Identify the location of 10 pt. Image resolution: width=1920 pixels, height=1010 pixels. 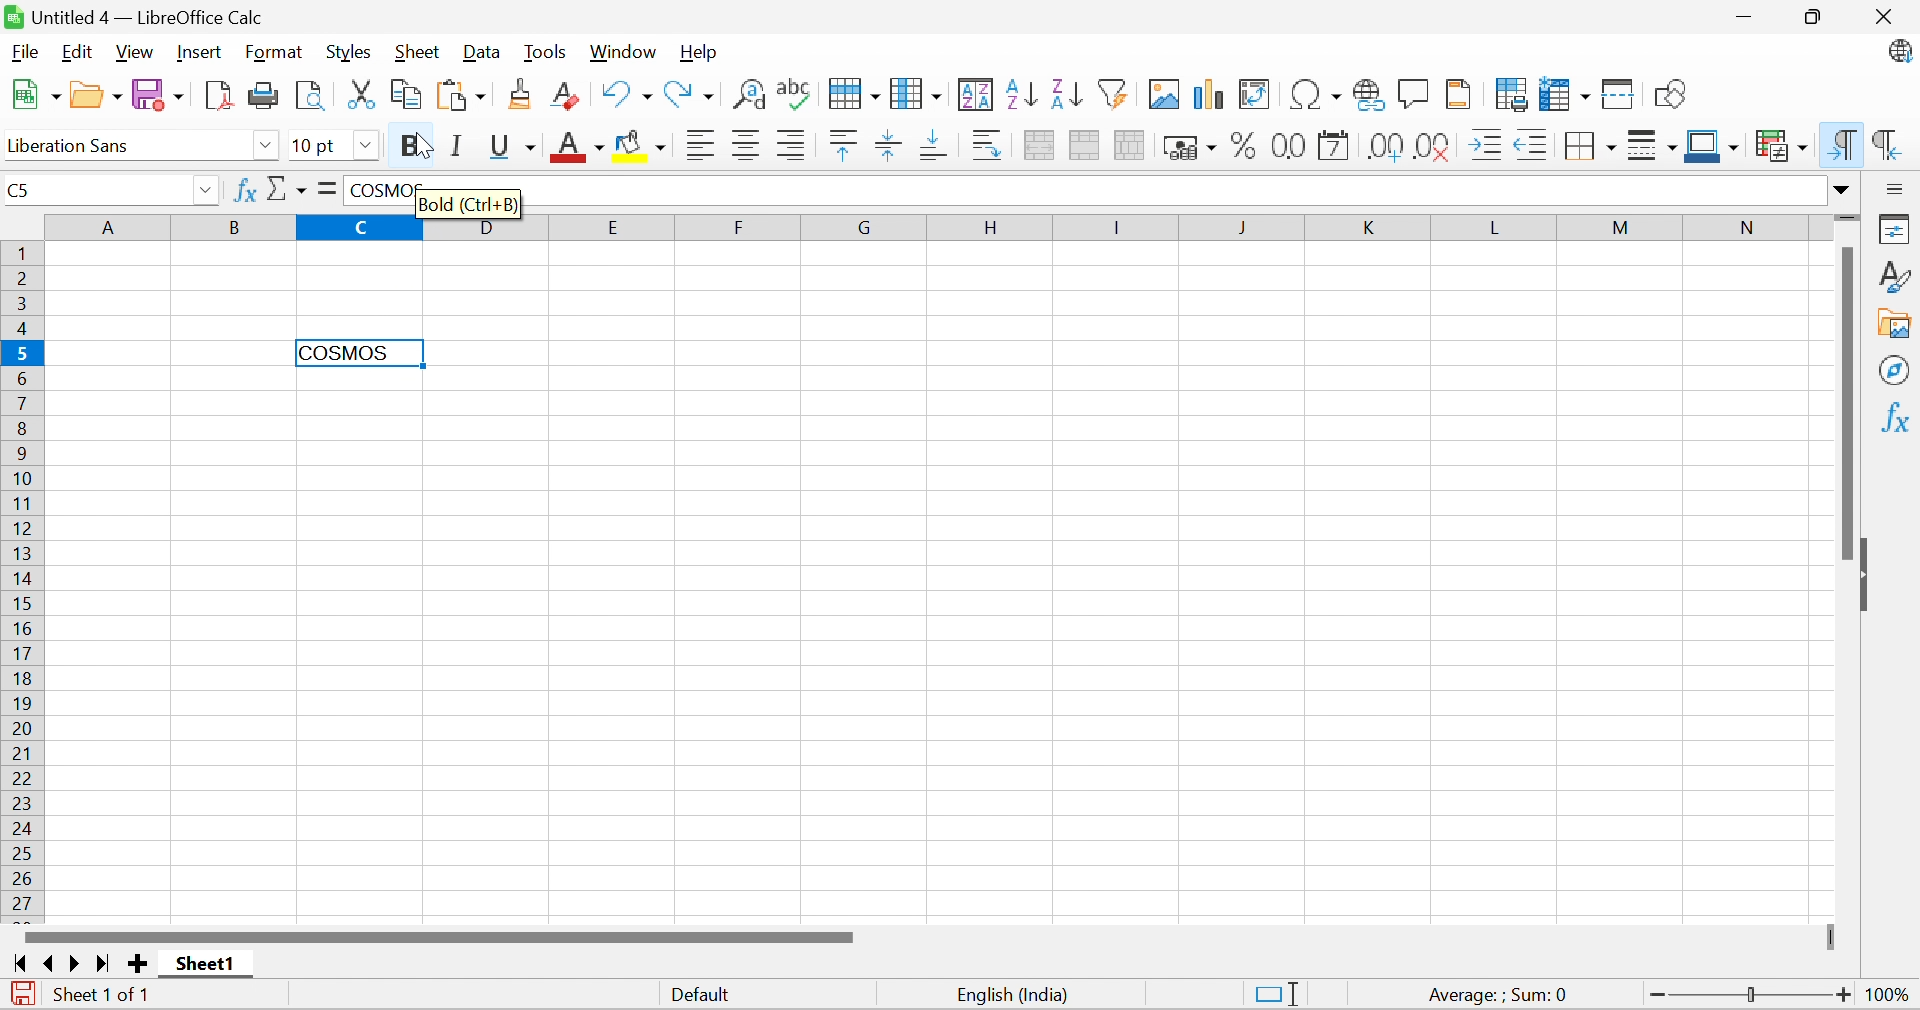
(319, 146).